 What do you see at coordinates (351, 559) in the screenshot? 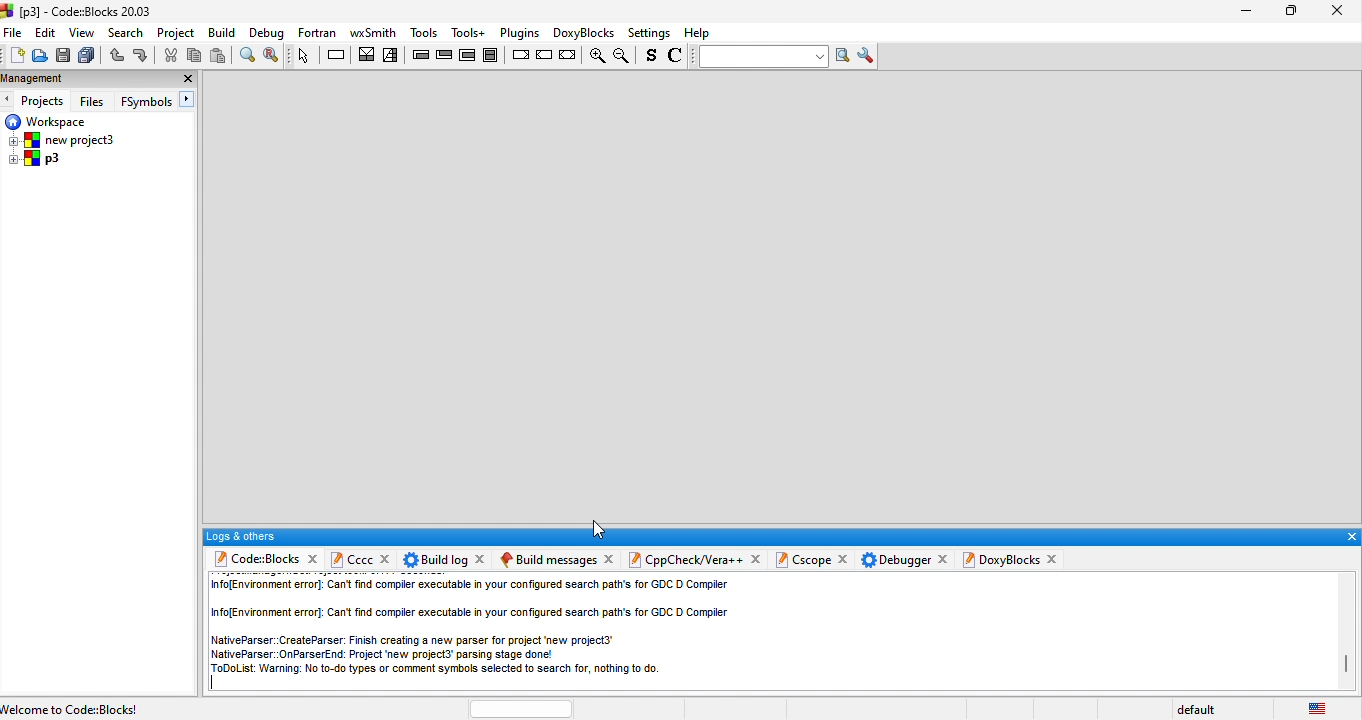
I see `Cccc` at bounding box center [351, 559].